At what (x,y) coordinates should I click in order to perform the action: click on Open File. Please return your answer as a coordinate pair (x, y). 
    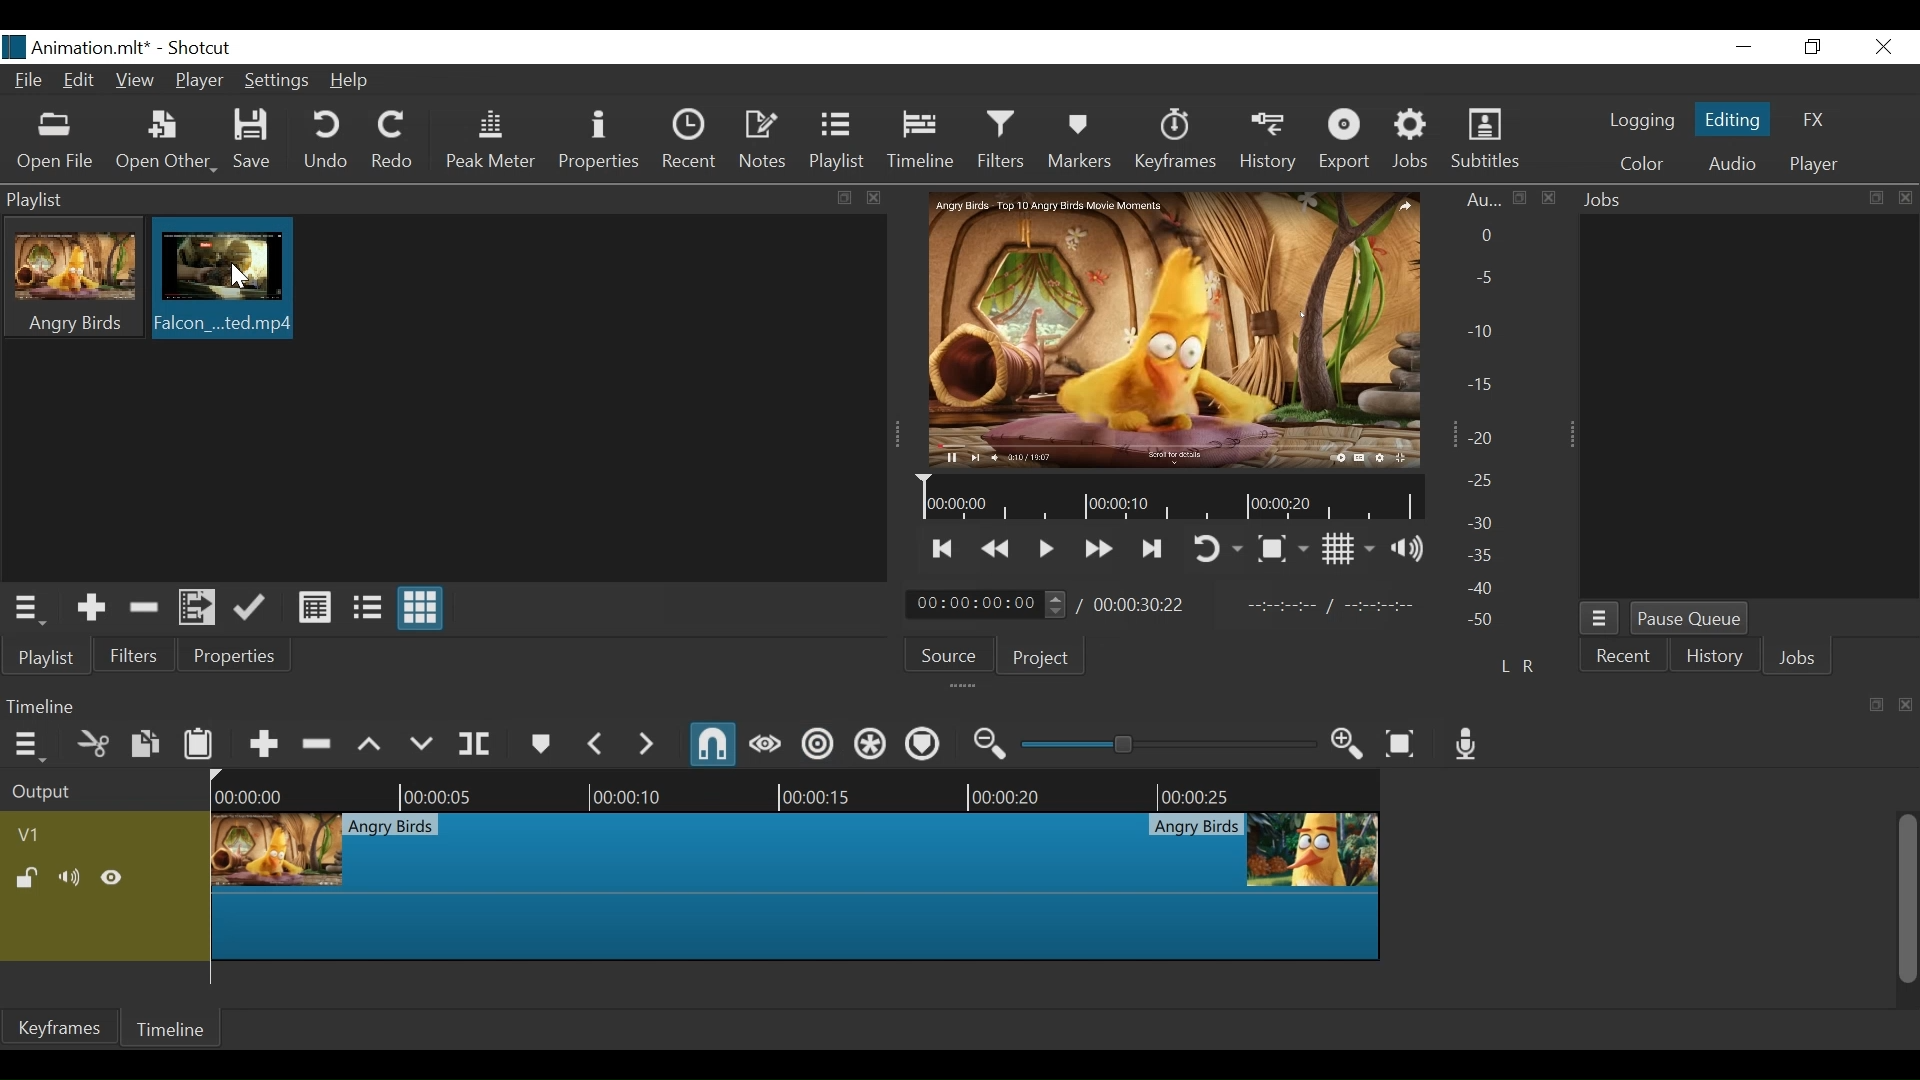
    Looking at the image, I should click on (53, 143).